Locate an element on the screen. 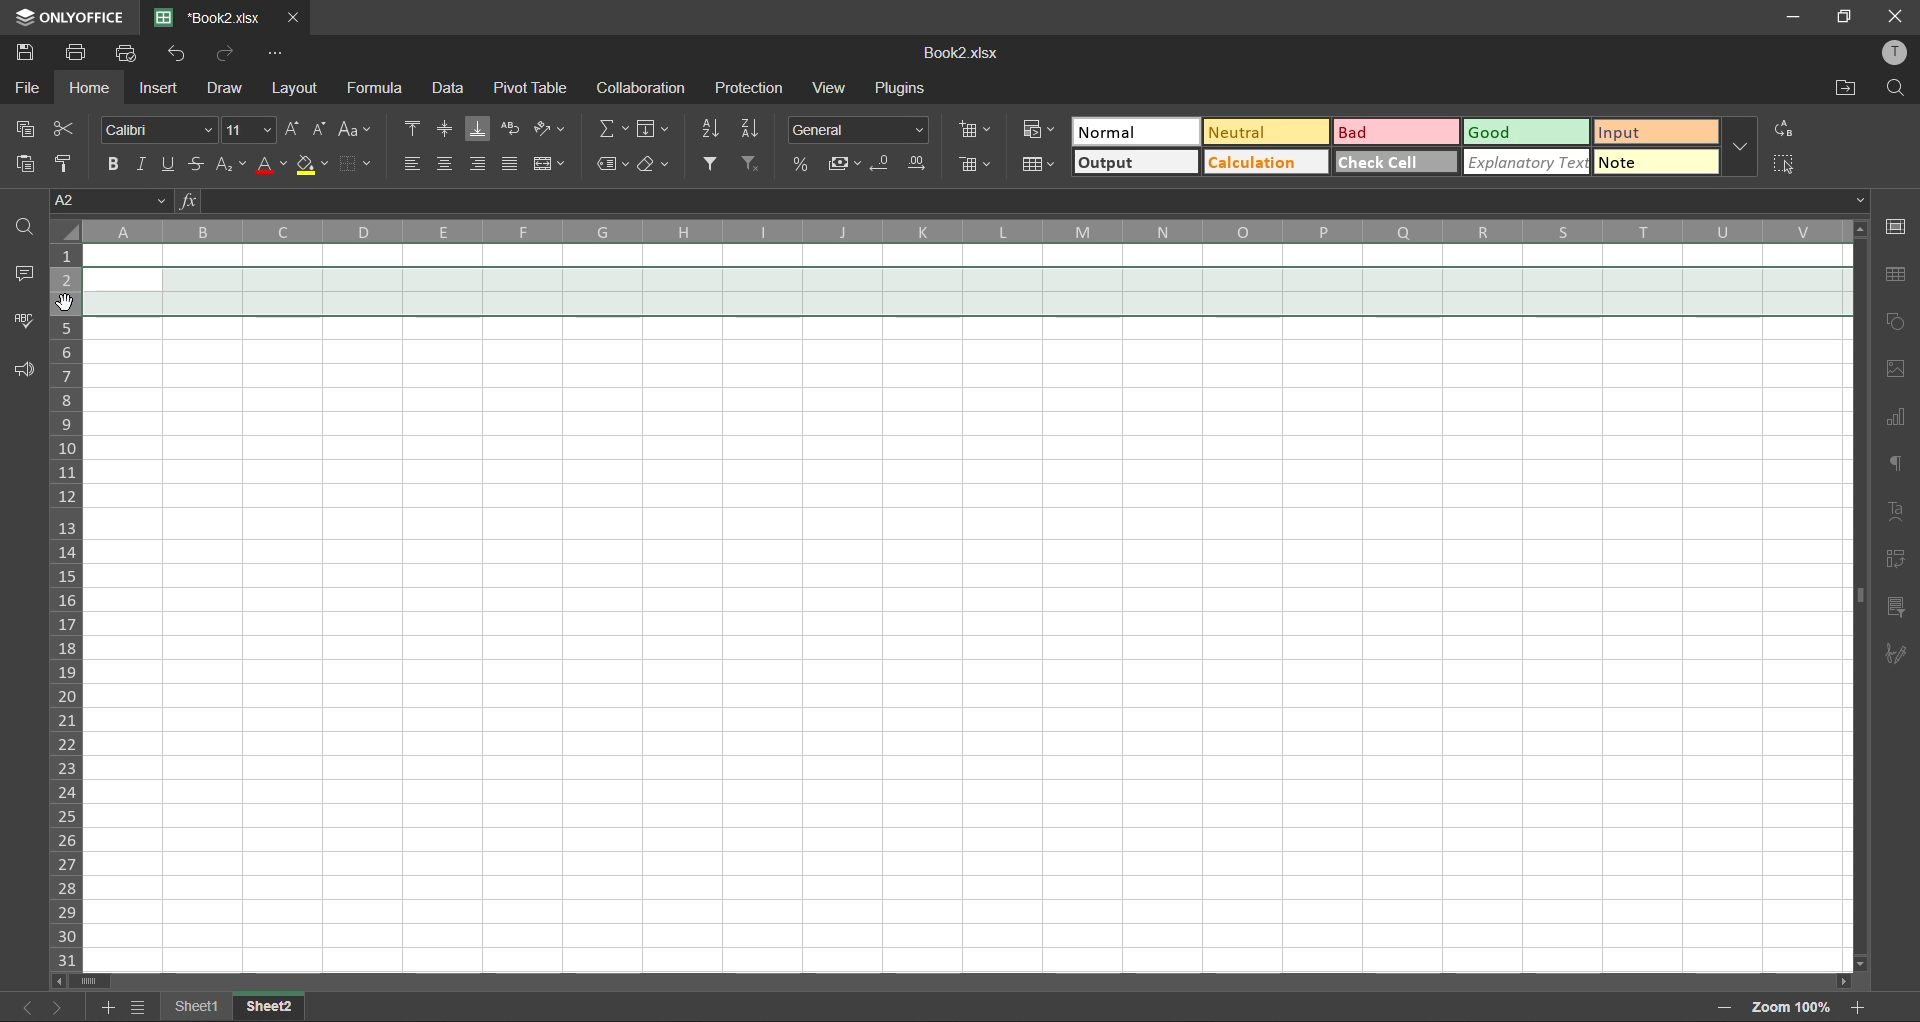 The width and height of the screenshot is (1920, 1022). copy is located at coordinates (28, 126).